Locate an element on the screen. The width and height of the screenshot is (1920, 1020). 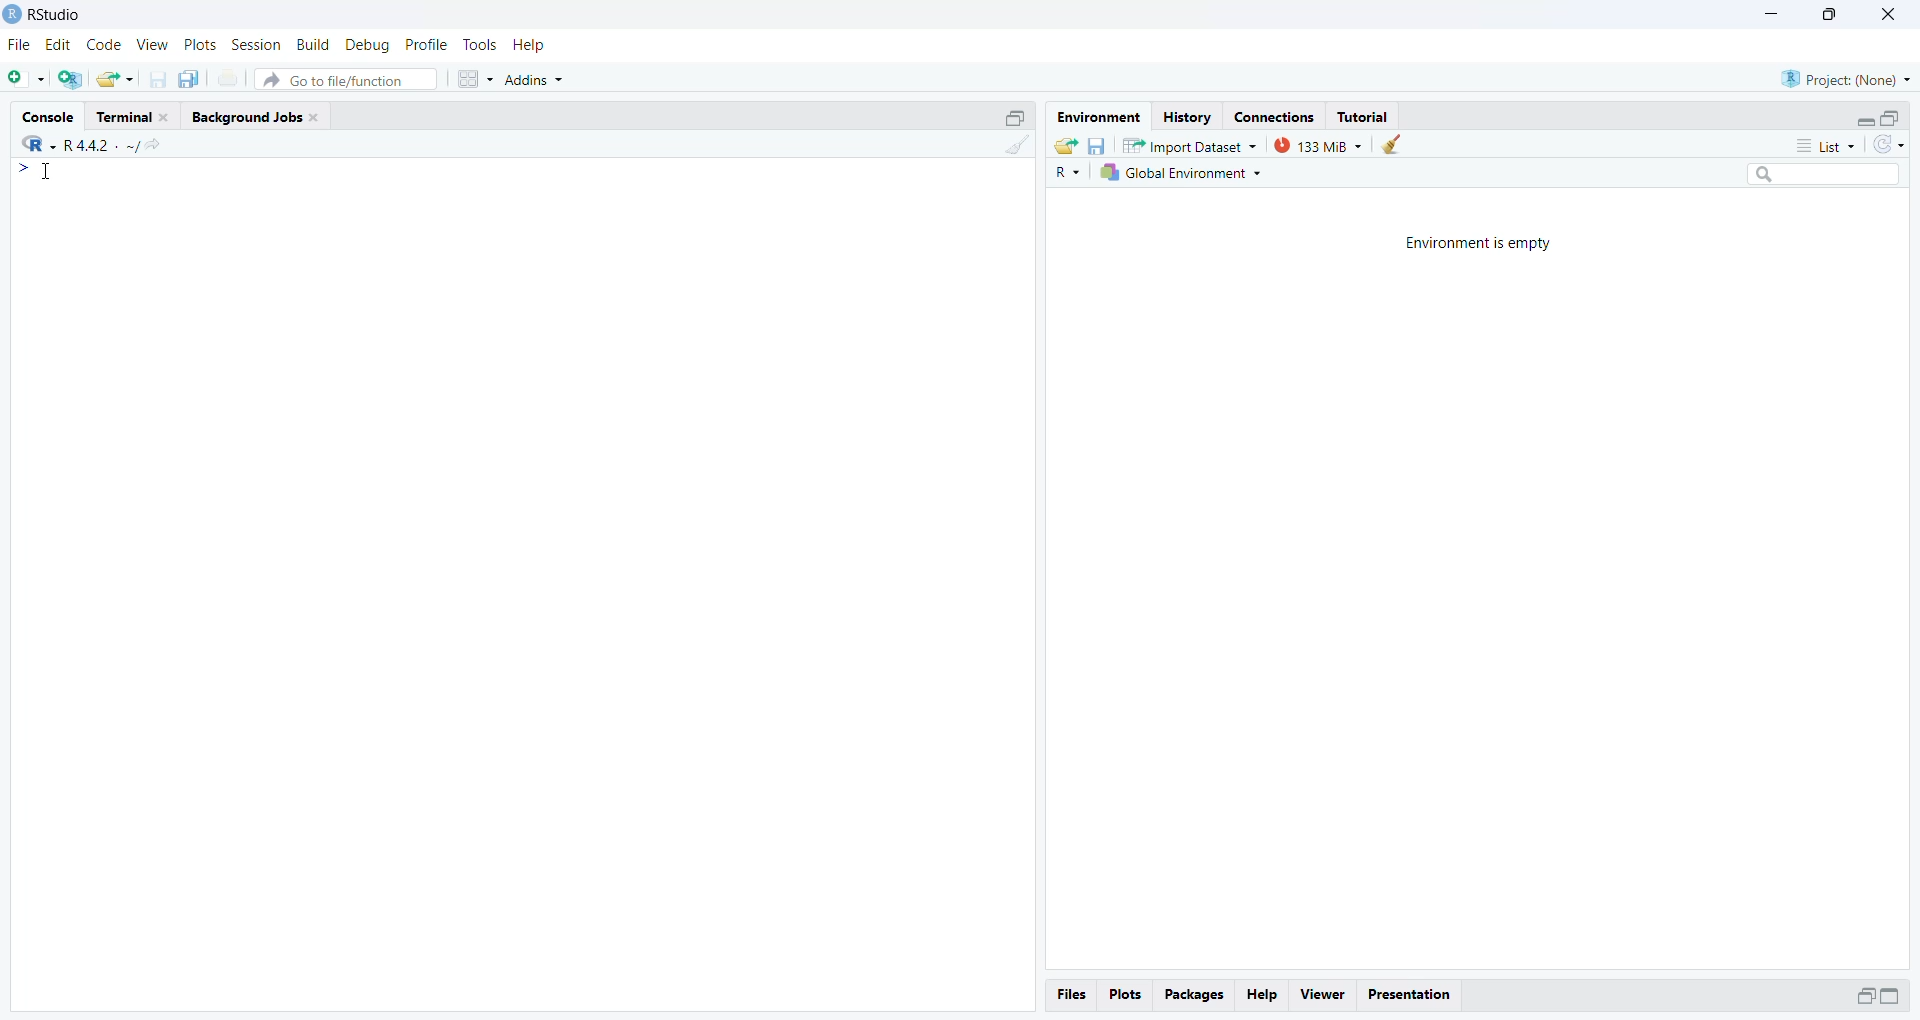
Help is located at coordinates (1261, 996).